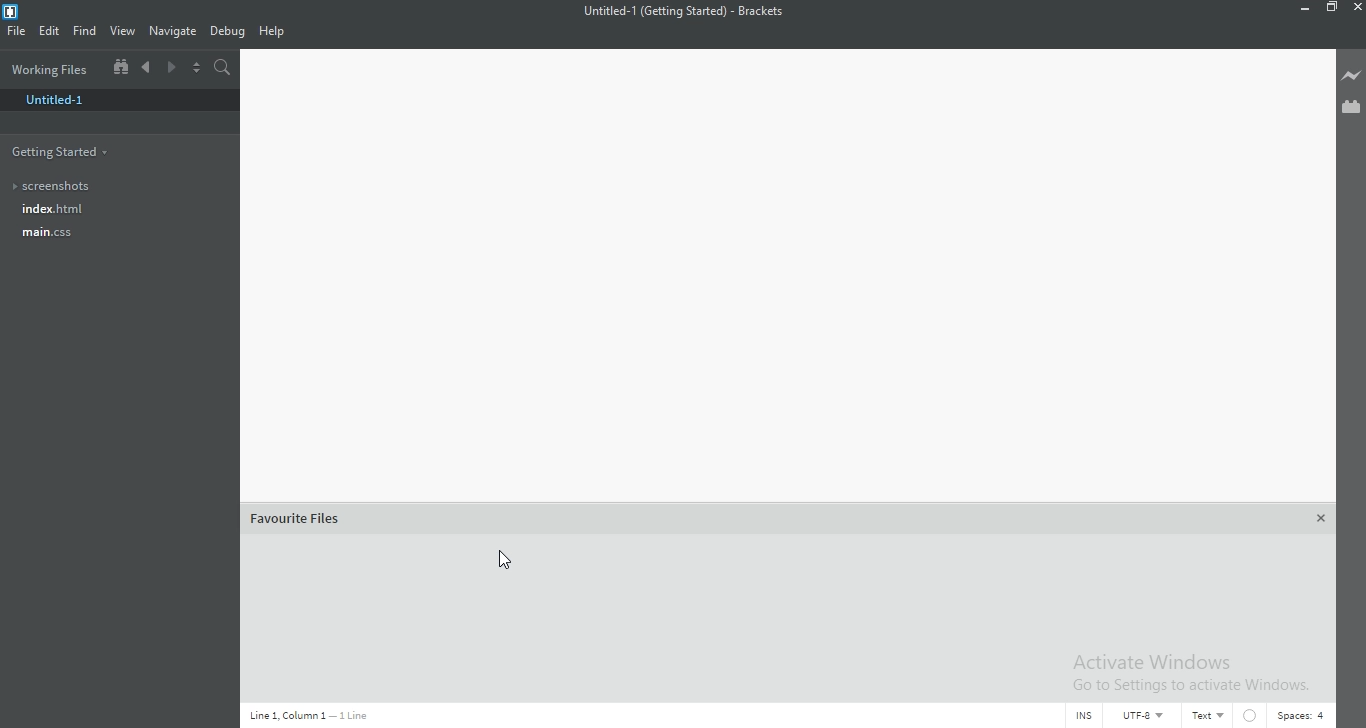 This screenshot has width=1366, height=728. I want to click on Find in files, so click(224, 71).